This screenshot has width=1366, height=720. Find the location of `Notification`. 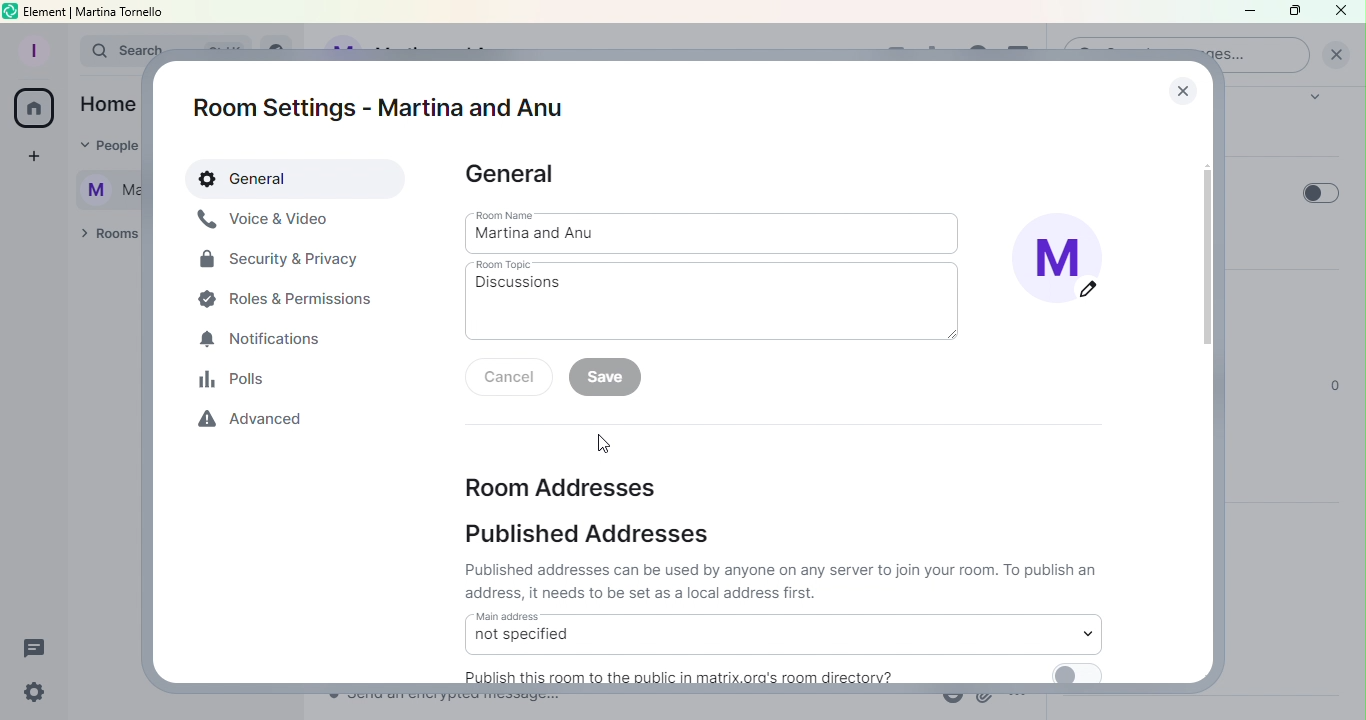

Notification is located at coordinates (263, 341).